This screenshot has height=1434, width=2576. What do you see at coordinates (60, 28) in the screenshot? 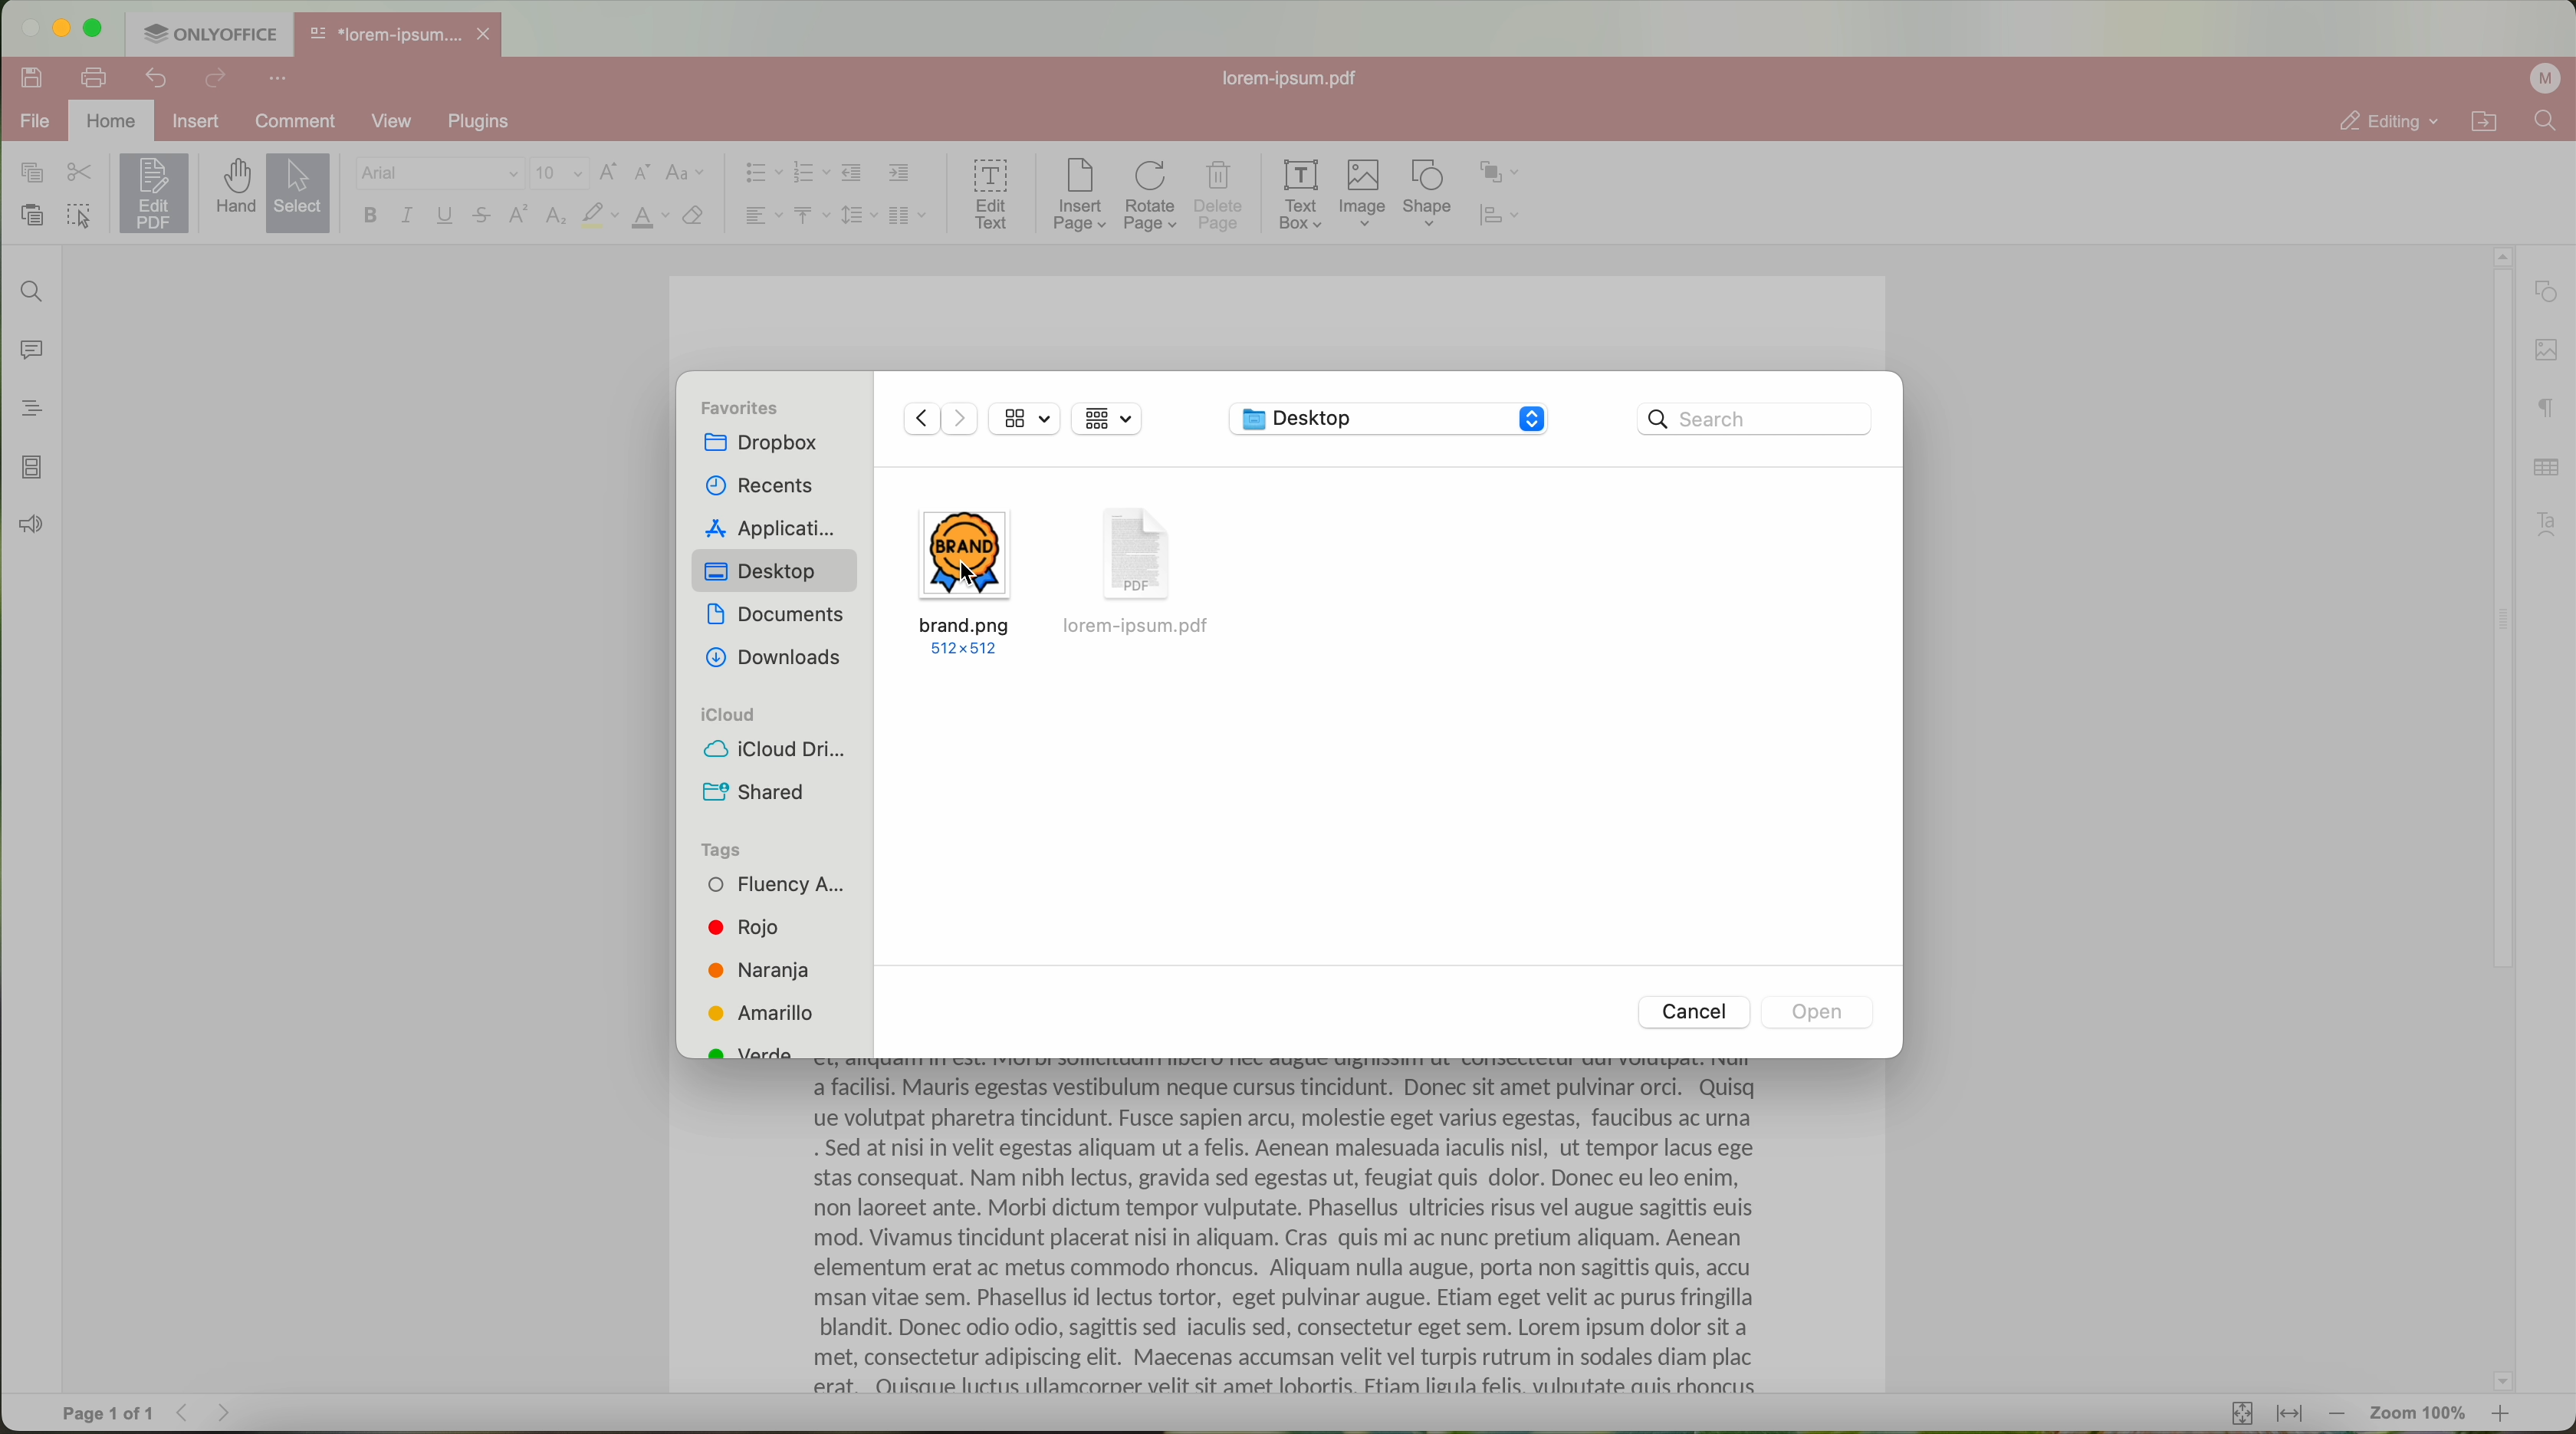
I see `minimize` at bounding box center [60, 28].